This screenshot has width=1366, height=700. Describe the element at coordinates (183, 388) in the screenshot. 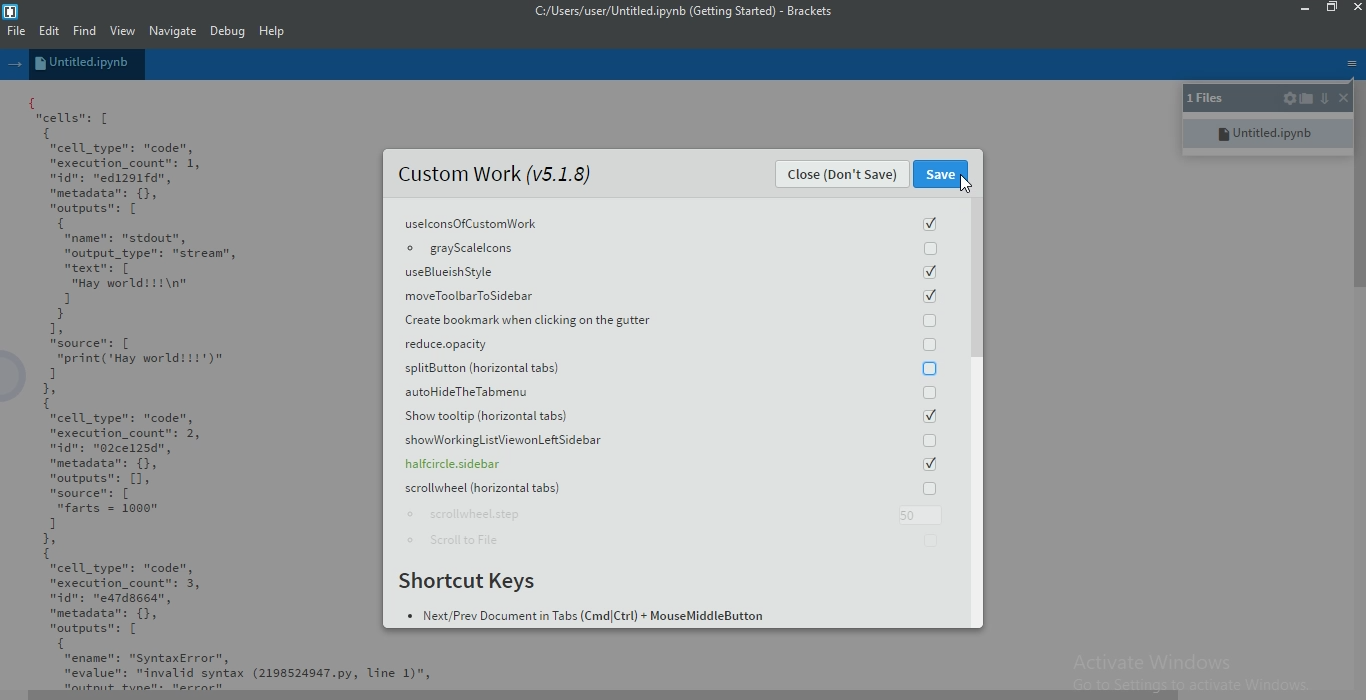

I see `{
cells: [
{
"cell _type": "code",
"execution_count": 1,
nidn: "ed1291fd",
"metadata": {},
"outputs": [
{
"name": "stdout",
"output_type": "strean",
mtextn: [
“Hay world!!!\n"
1
}
1,
source: [
"print('Hay worlditt')"
1
1,
1
"cell _type": "code",
"execution_count": 2,
dn: "02ce125d",
"metadata": {},
"outputs": [1,
"source": [
"farts = 1000"
1
1,
1
"cell _type": "code",
"execution_count": 3,
nidn: "ea7dssed”,
"metadata": {},
"outputs": [
{
“ename": "SyntaxError",
"evalue": "invalid syntax (2198524947.py, Line 1)",` at that location.